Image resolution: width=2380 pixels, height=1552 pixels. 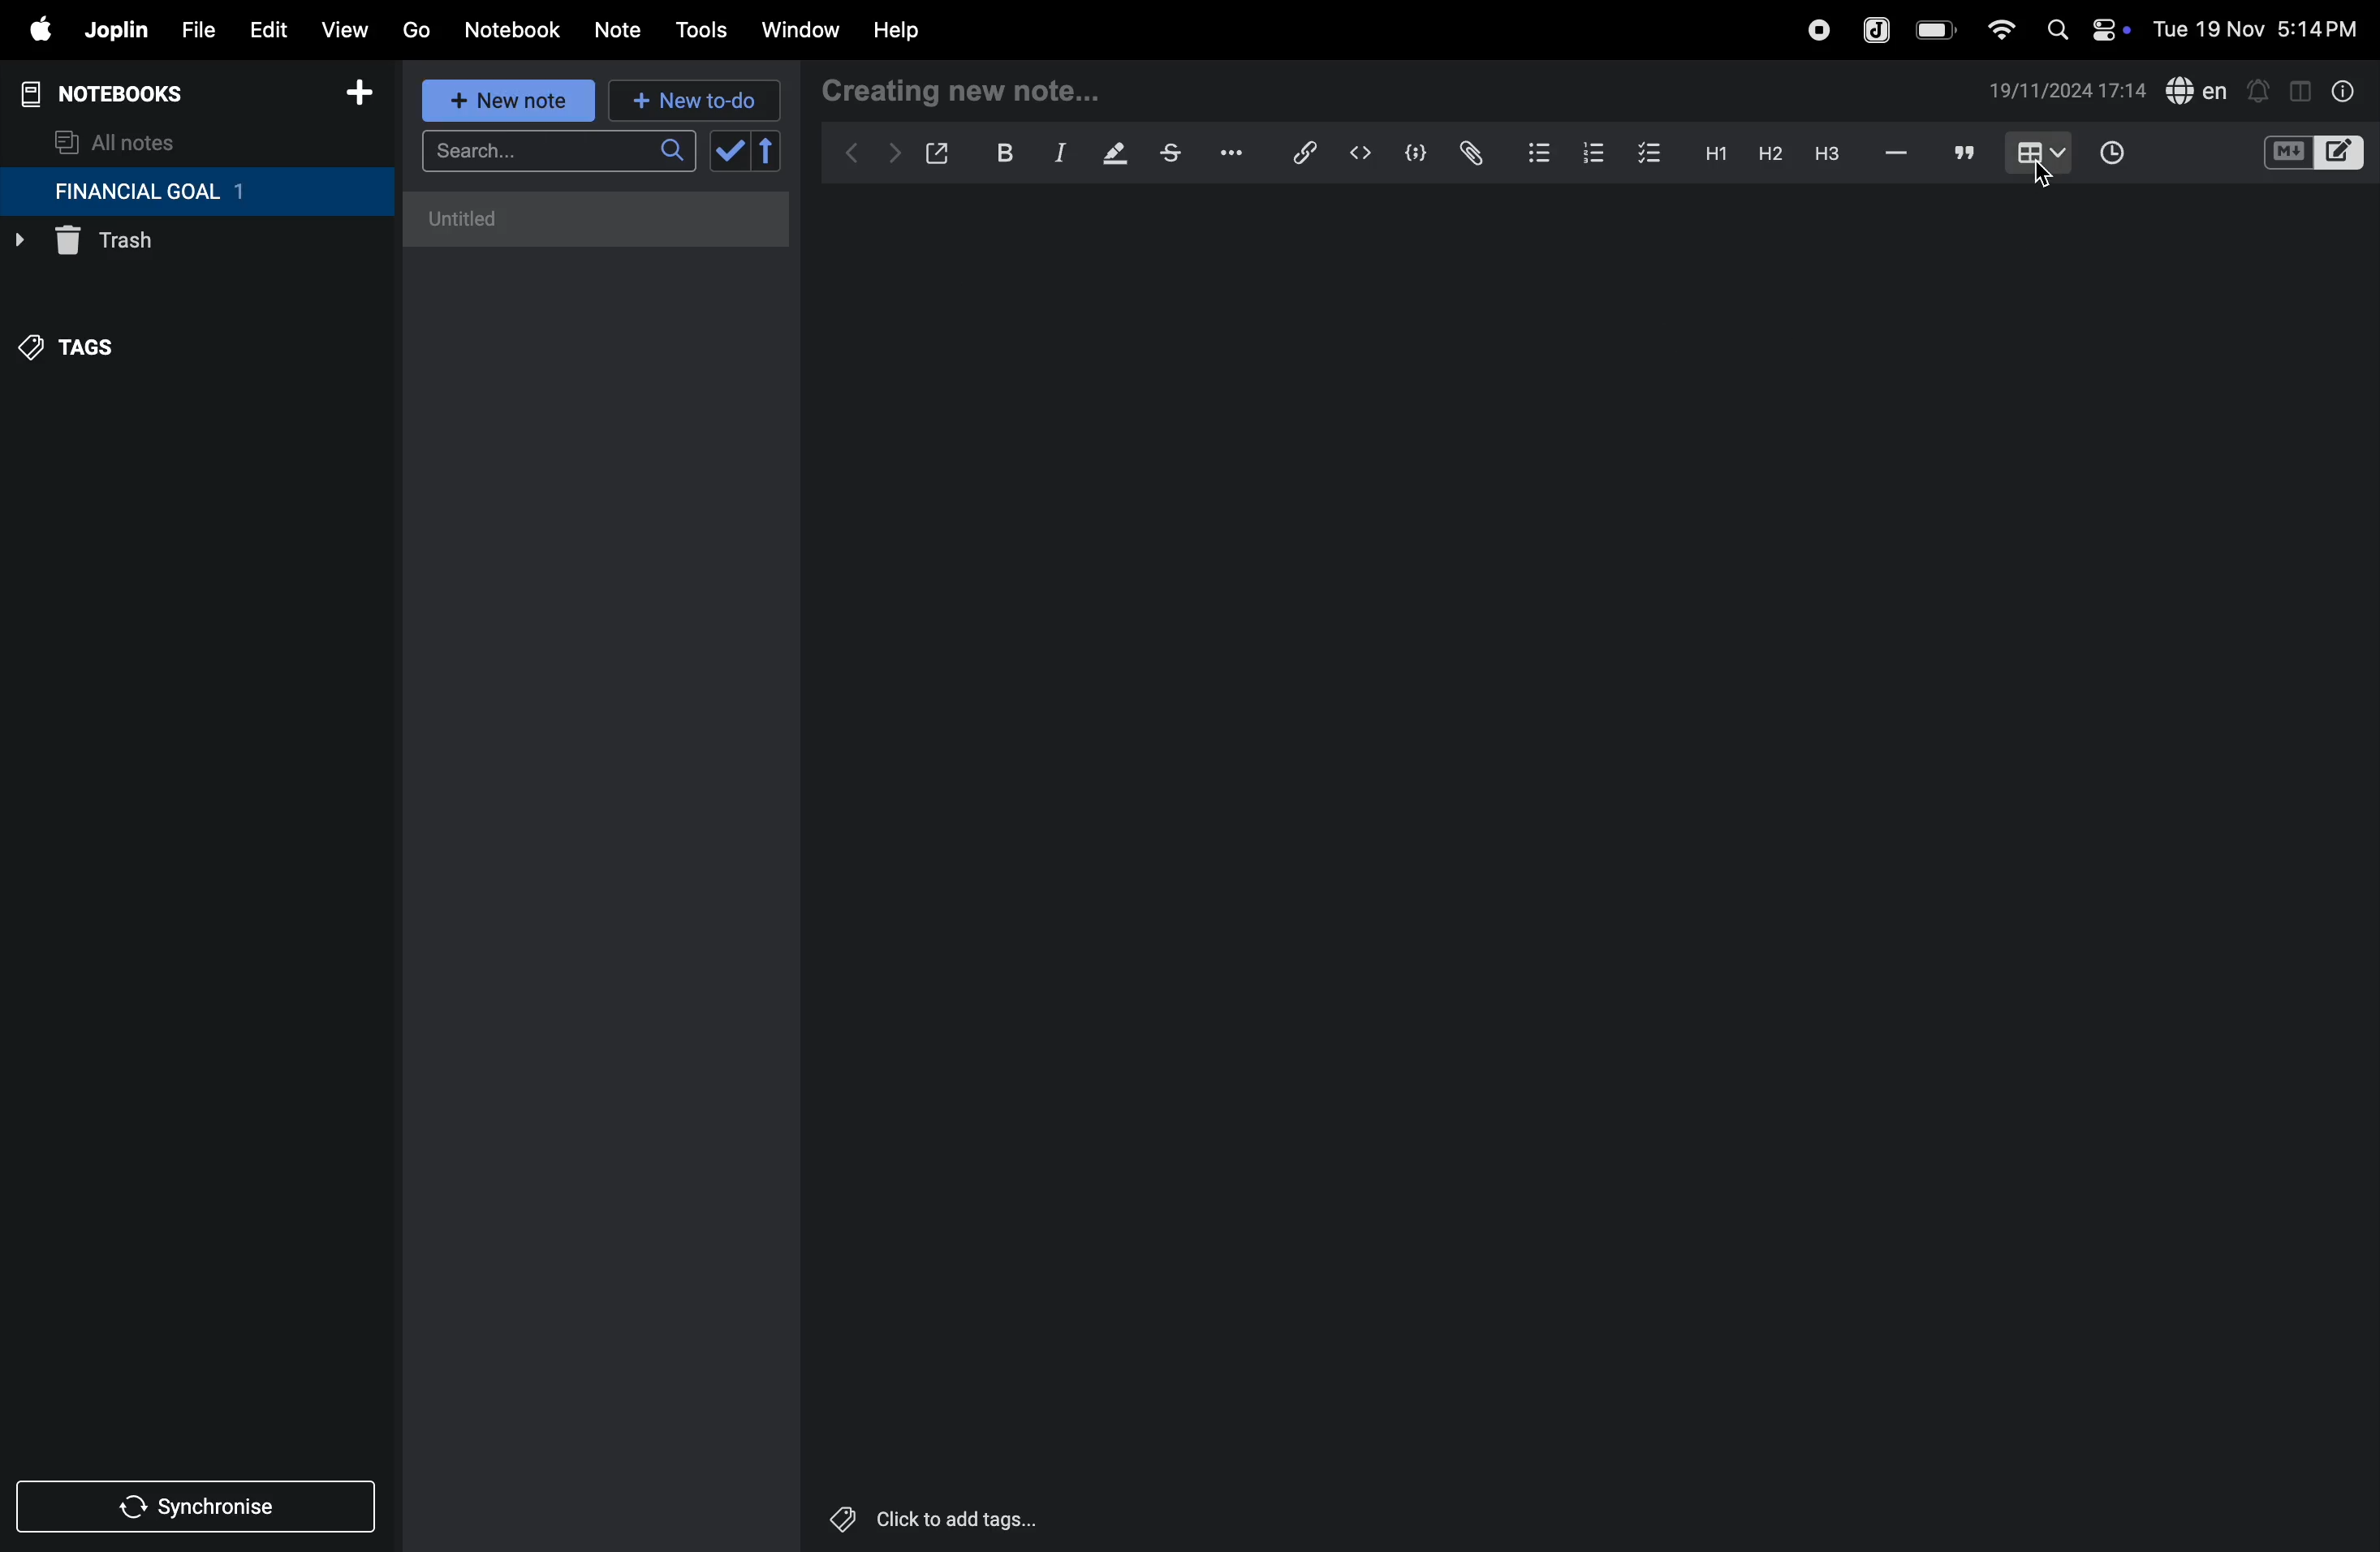 What do you see at coordinates (2068, 91) in the screenshot?
I see `date and time` at bounding box center [2068, 91].